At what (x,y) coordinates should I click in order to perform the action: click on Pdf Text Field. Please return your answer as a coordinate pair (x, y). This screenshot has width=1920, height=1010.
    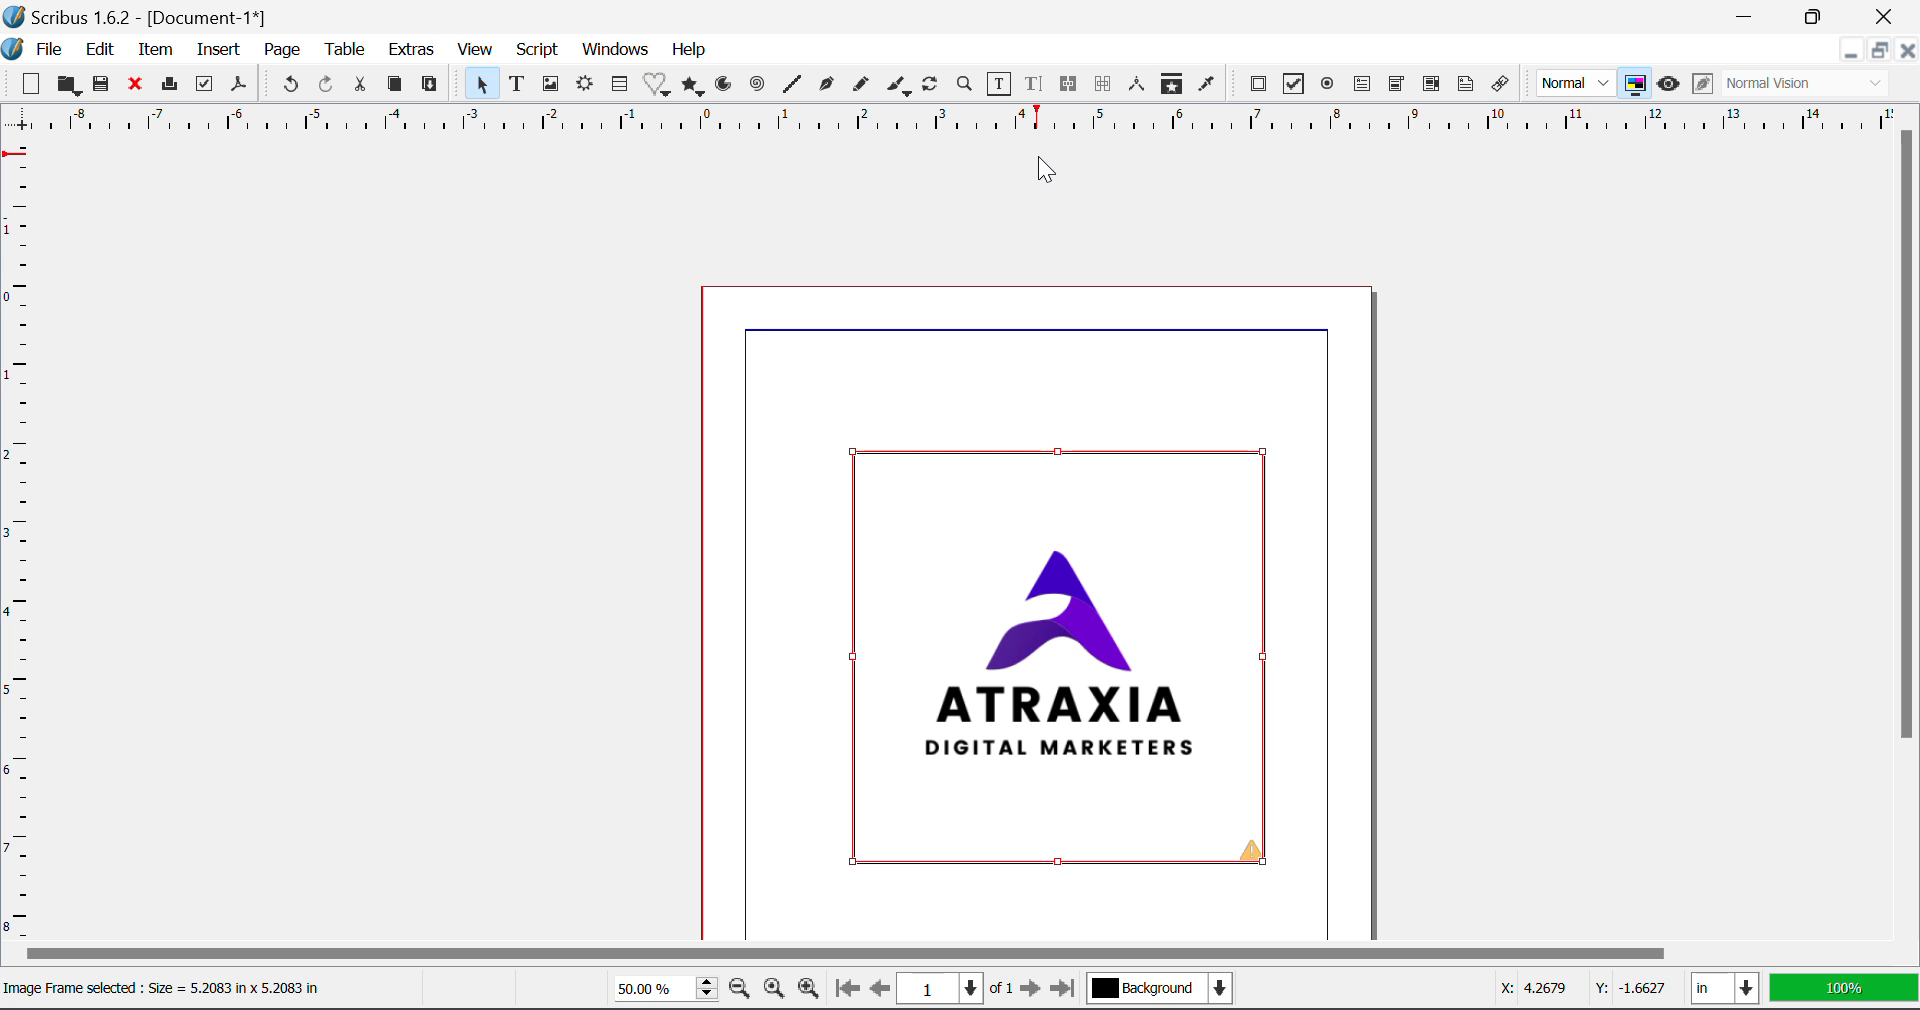
    Looking at the image, I should click on (1362, 87).